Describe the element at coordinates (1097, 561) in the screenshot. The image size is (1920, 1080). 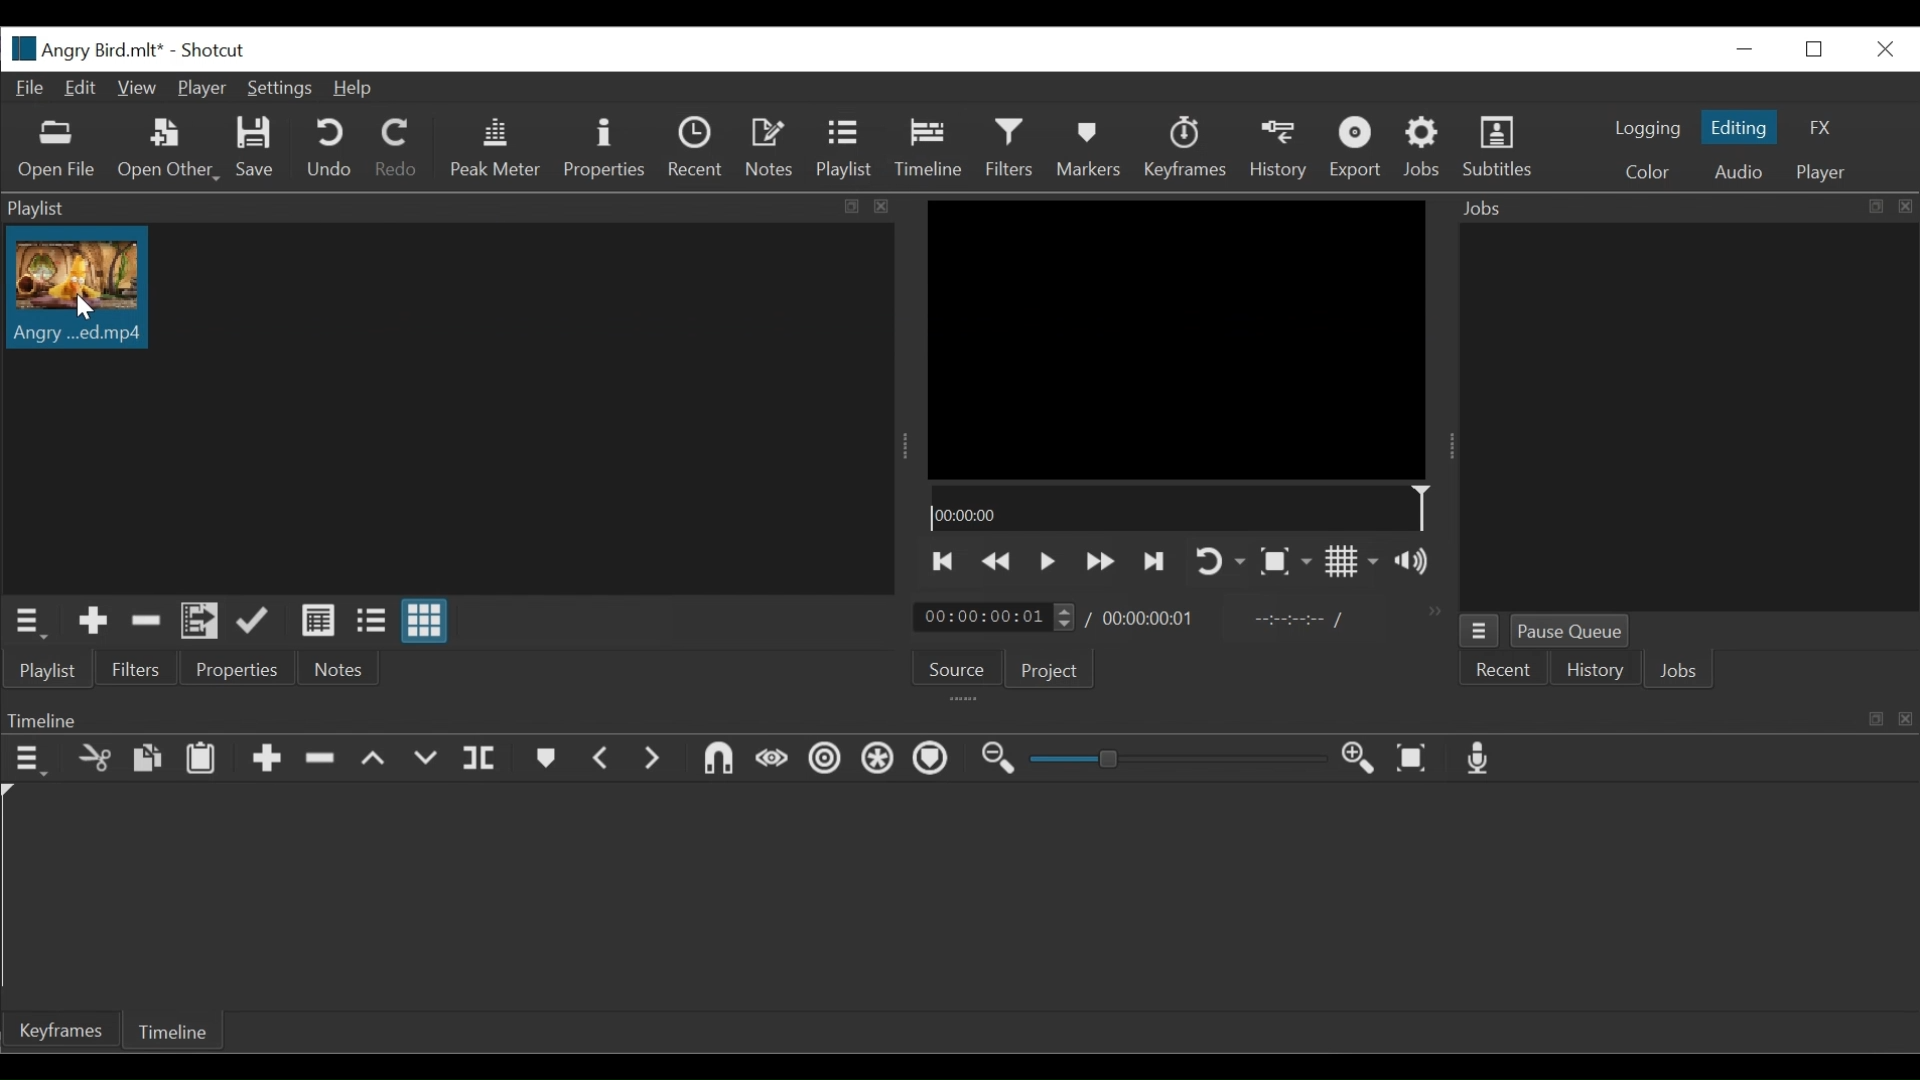
I see `Play forward quickly` at that location.